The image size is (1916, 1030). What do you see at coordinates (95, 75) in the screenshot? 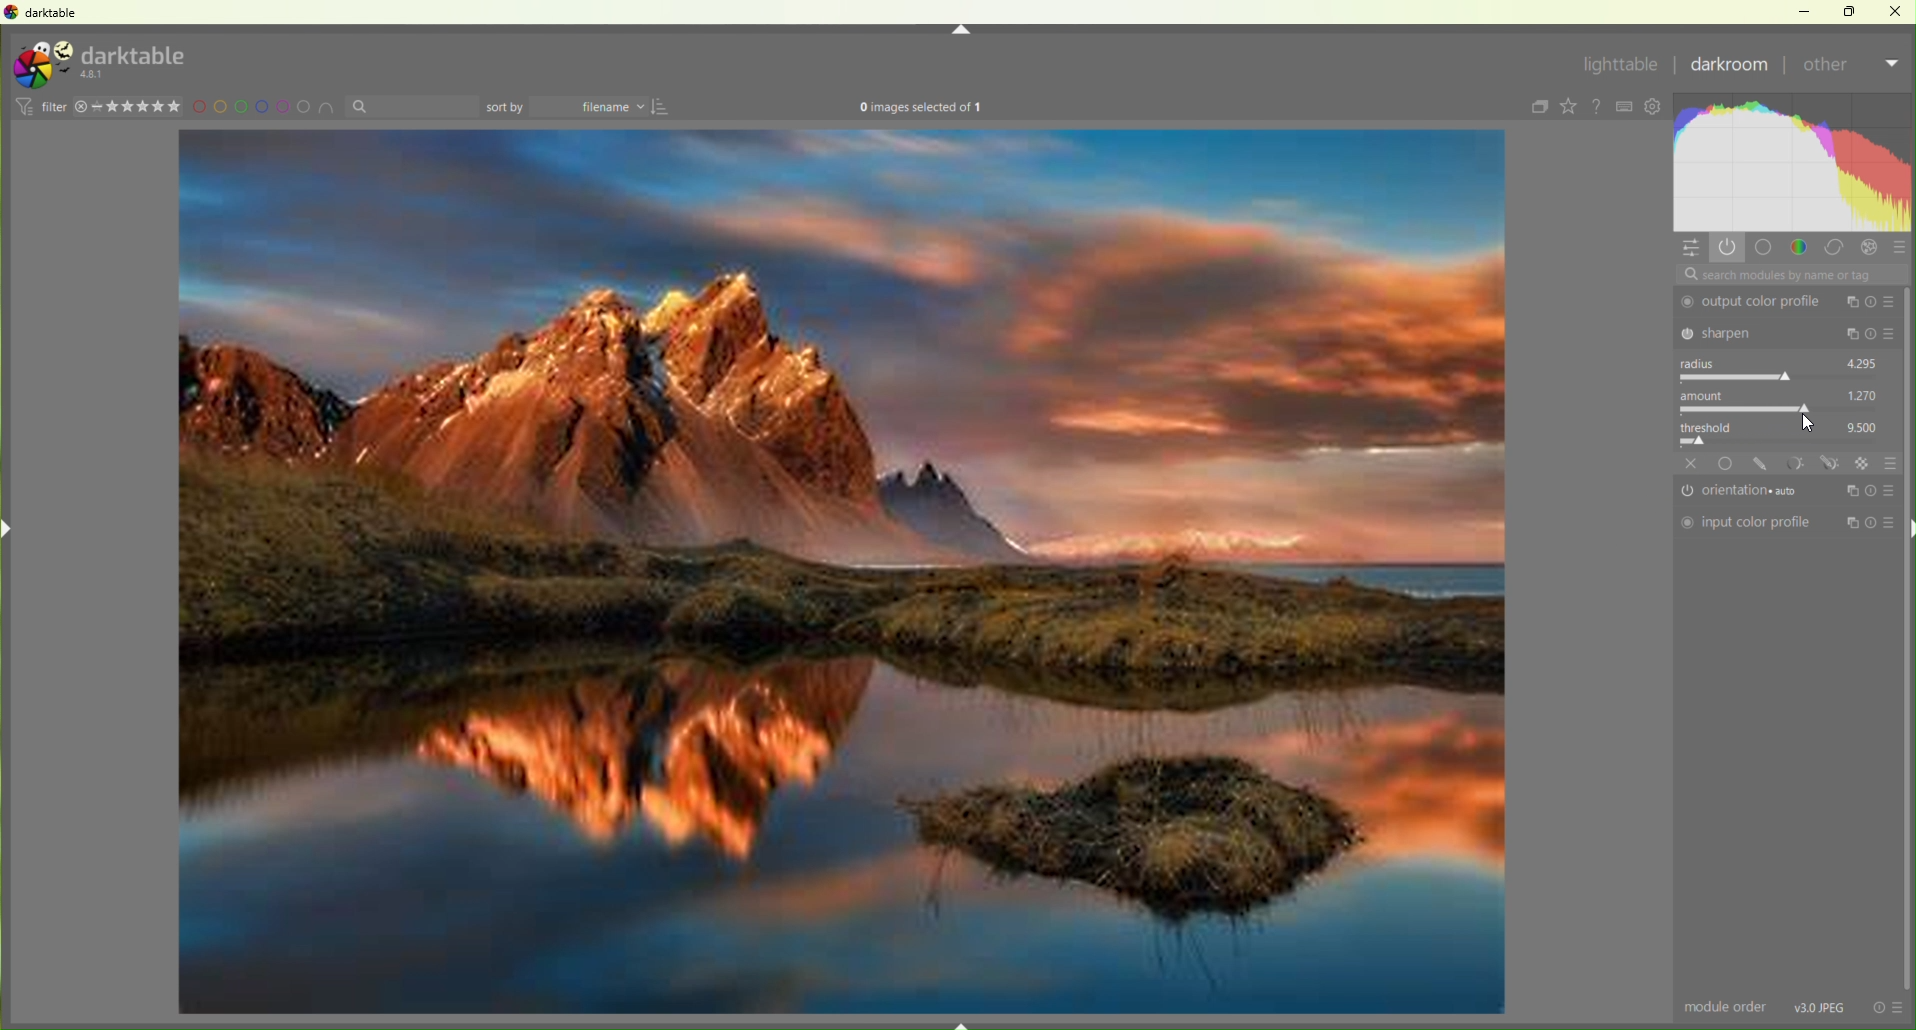
I see `version` at bounding box center [95, 75].